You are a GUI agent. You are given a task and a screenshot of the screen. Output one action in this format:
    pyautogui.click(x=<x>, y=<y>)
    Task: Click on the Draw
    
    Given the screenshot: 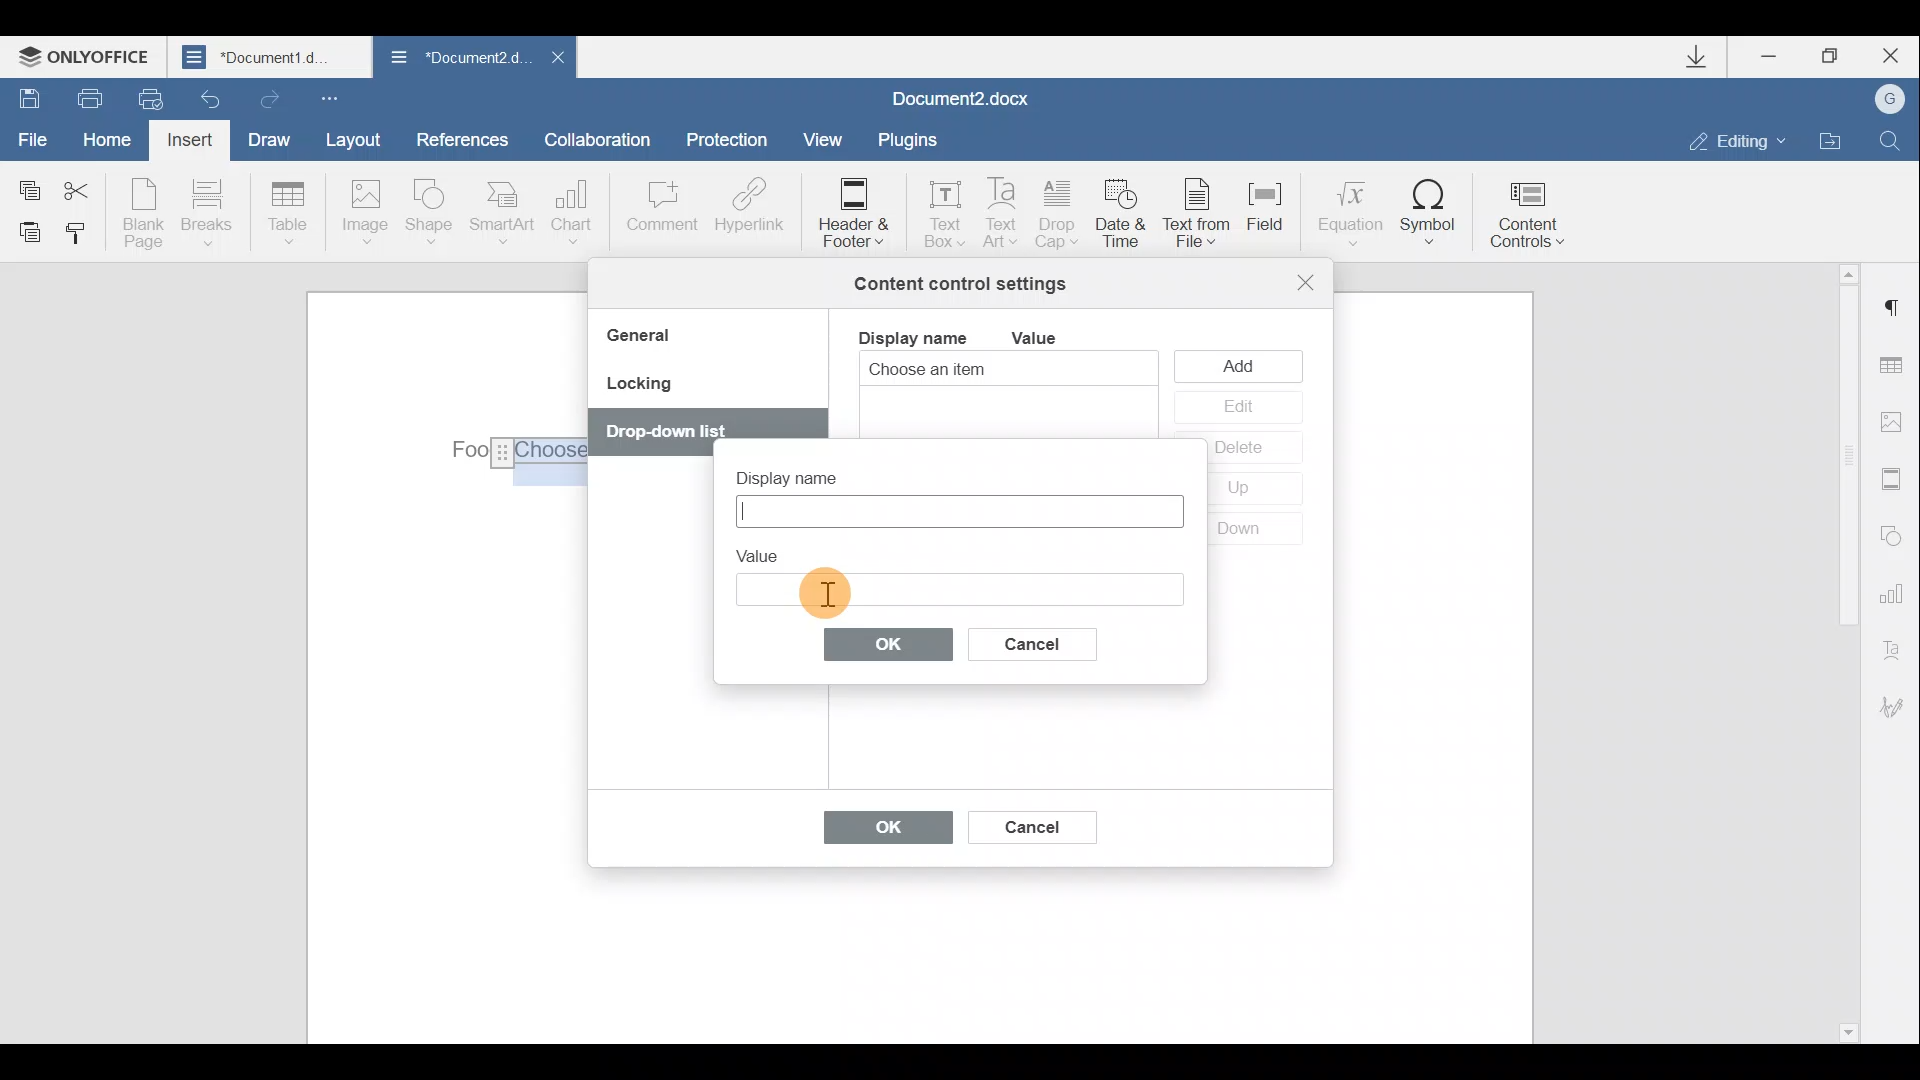 What is the action you would take?
    pyautogui.click(x=266, y=137)
    